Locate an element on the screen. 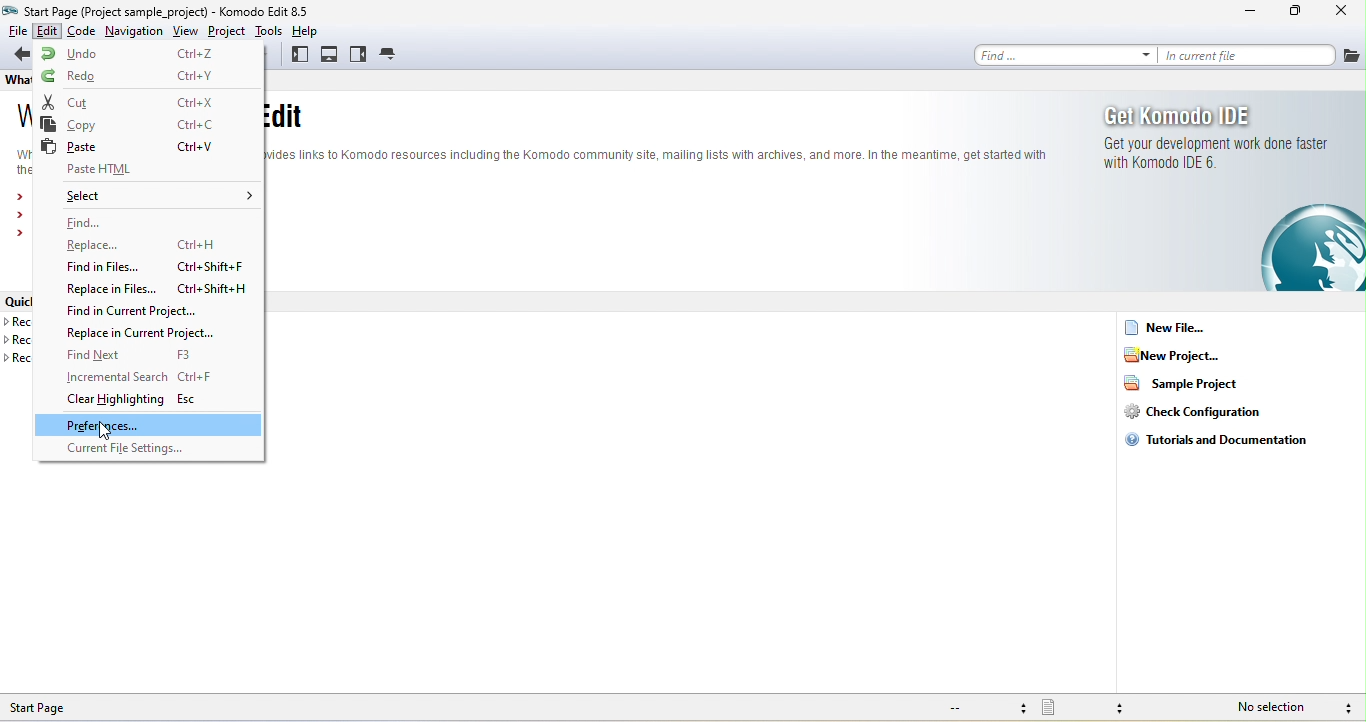  start page is located at coordinates (66, 707).